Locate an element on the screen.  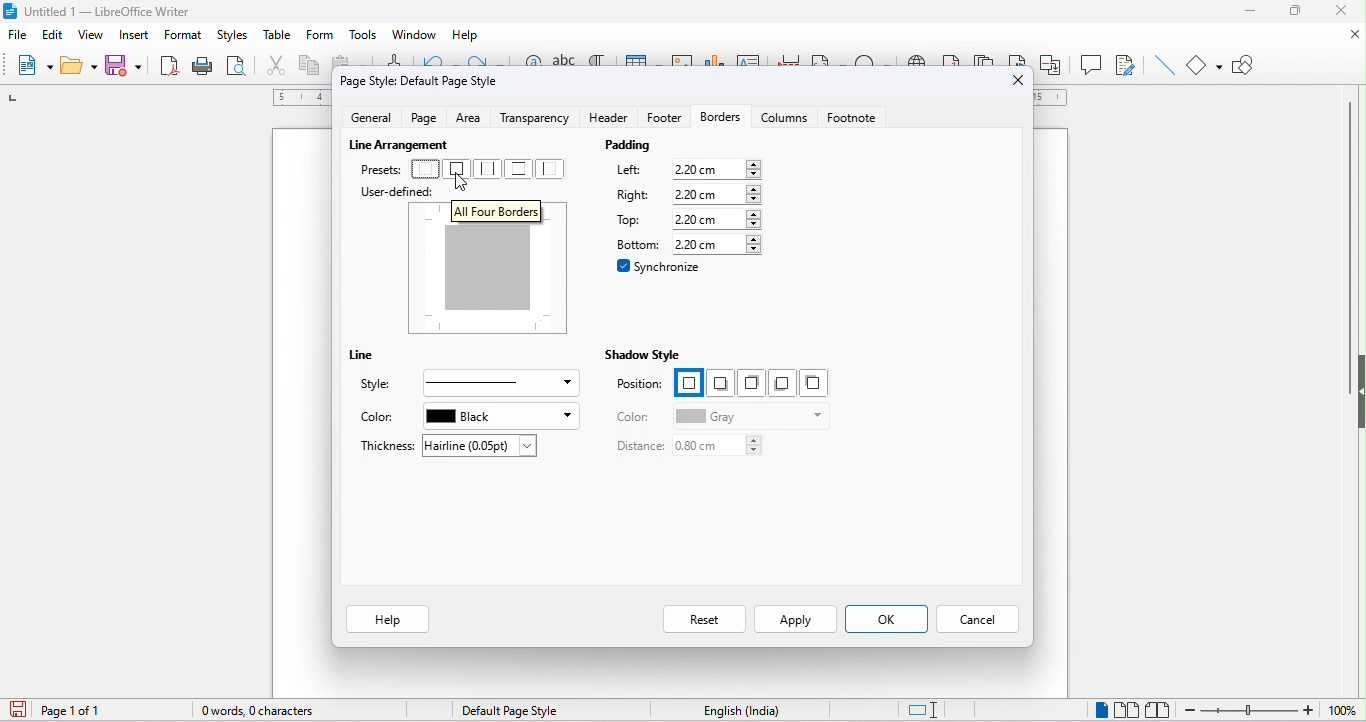
0.80 cm is located at coordinates (720, 447).